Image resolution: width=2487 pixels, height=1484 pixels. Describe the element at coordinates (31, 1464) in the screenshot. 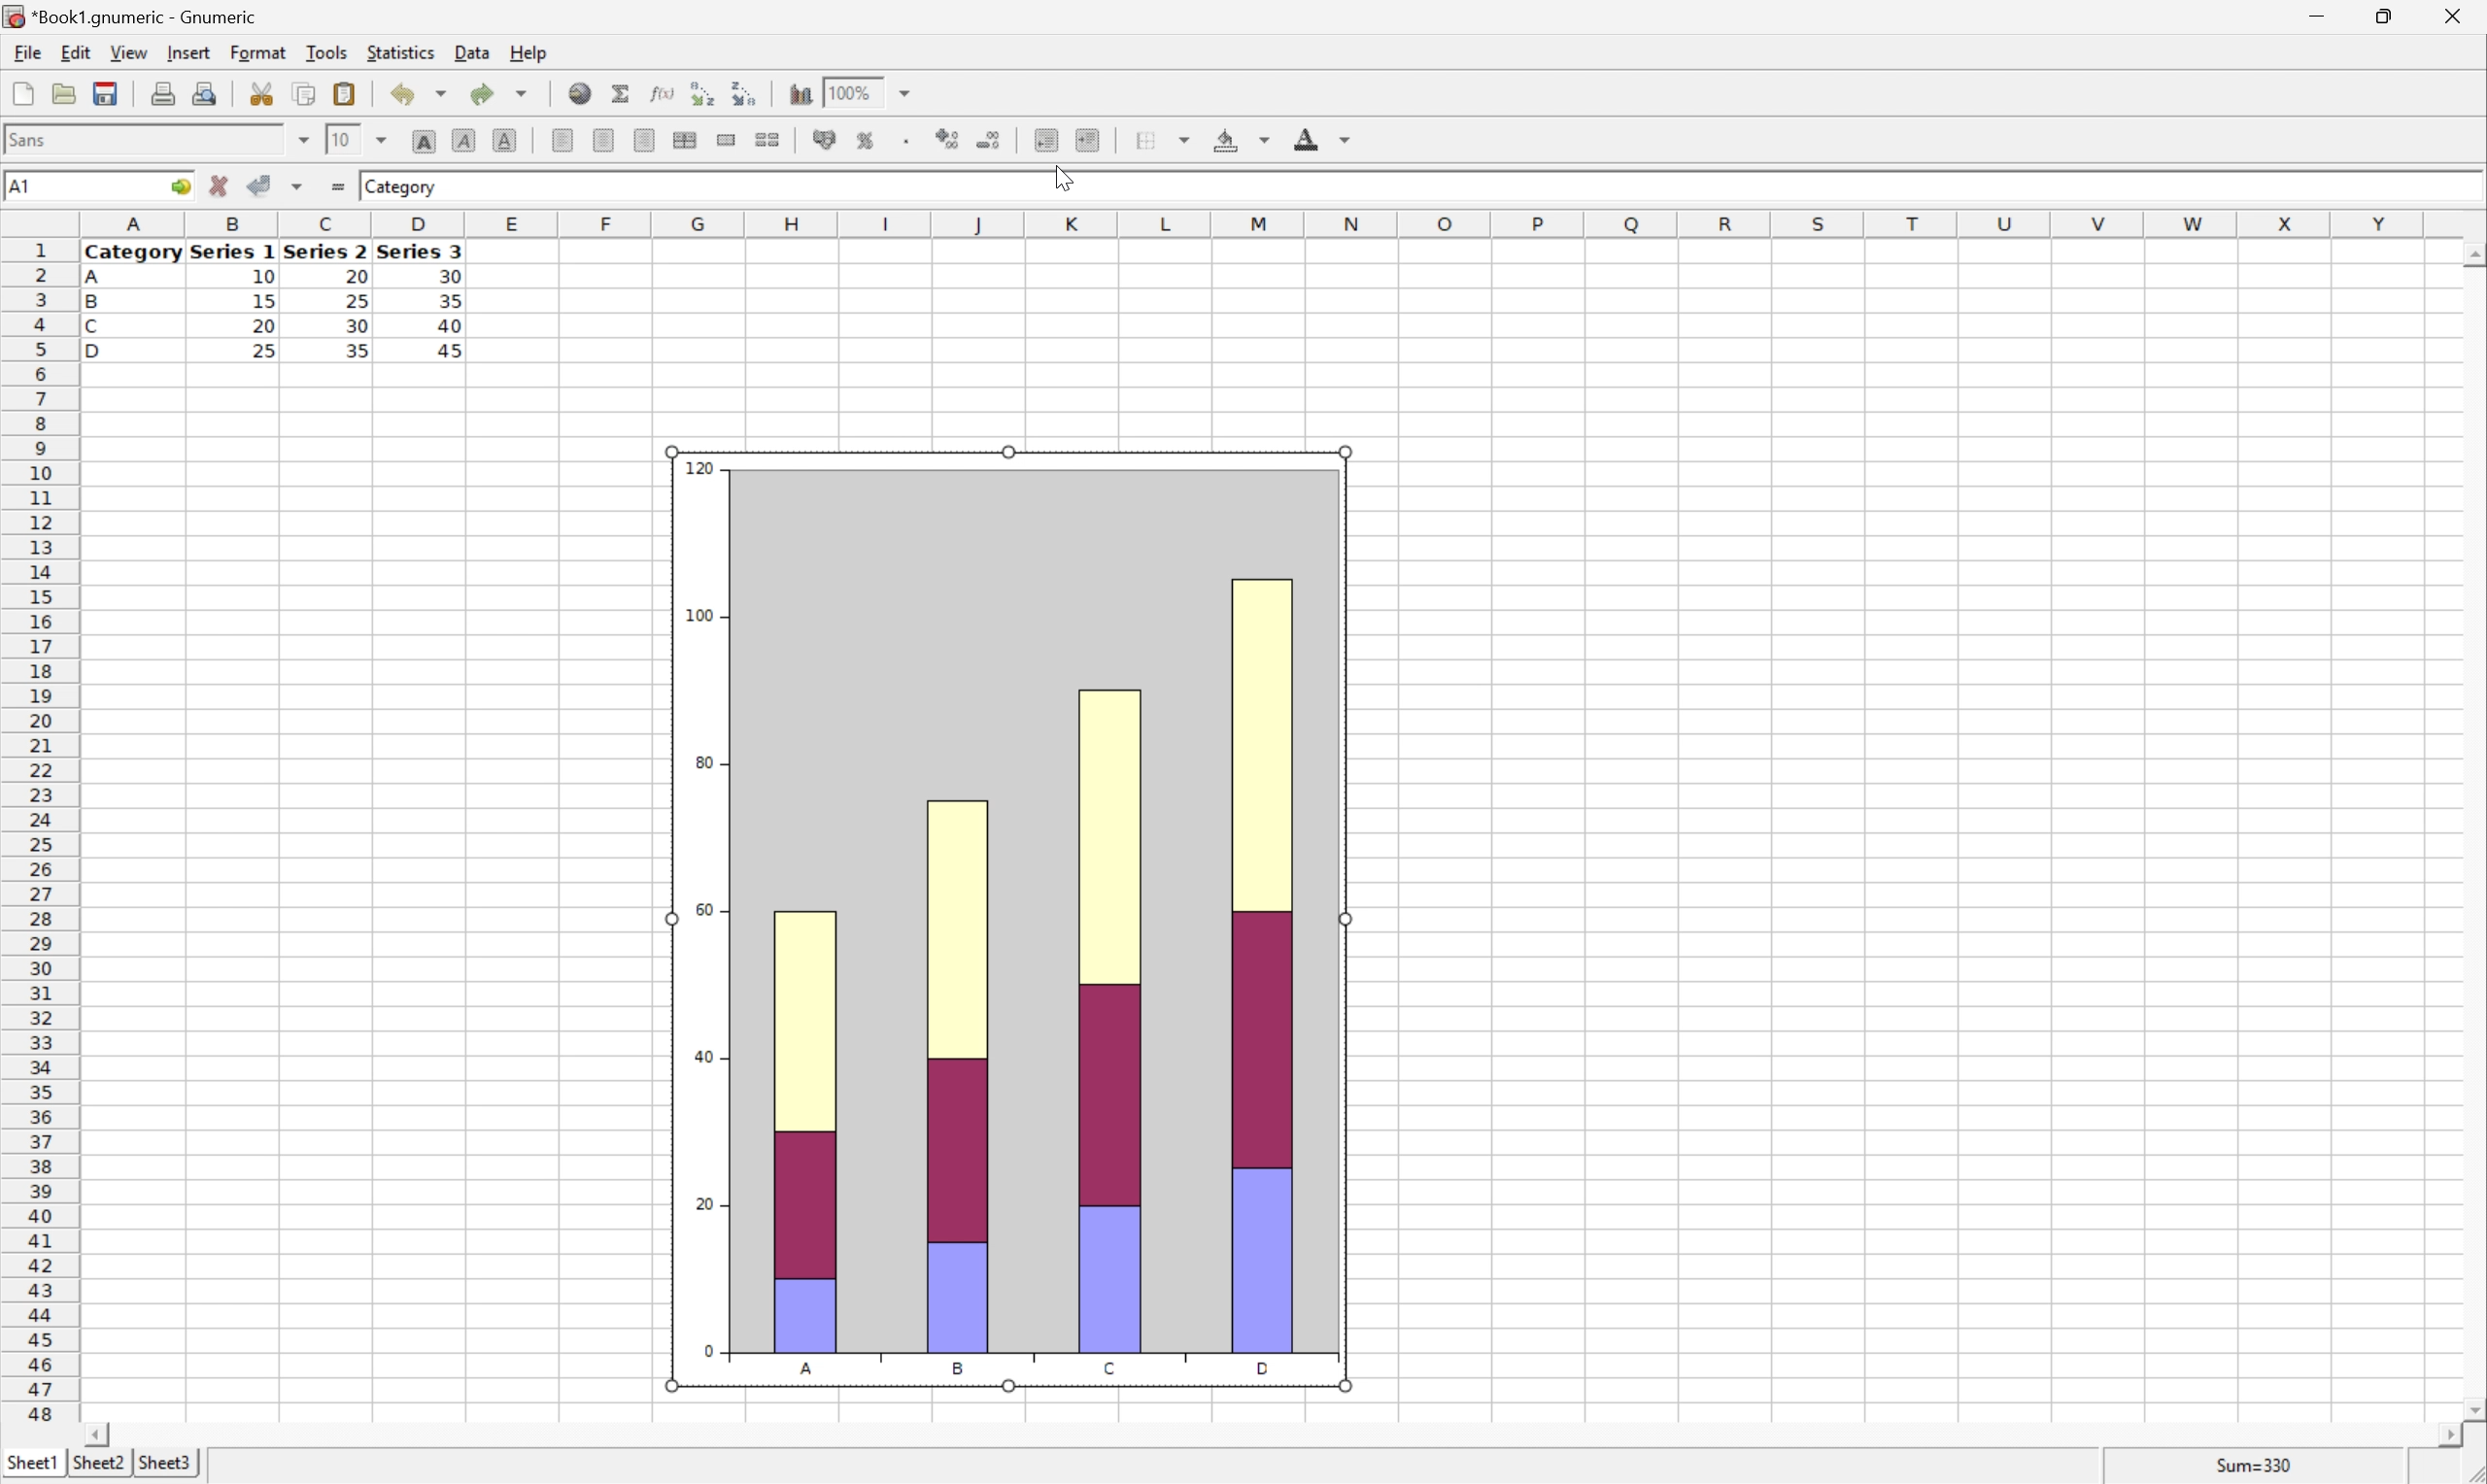

I see `Sheet1` at that location.